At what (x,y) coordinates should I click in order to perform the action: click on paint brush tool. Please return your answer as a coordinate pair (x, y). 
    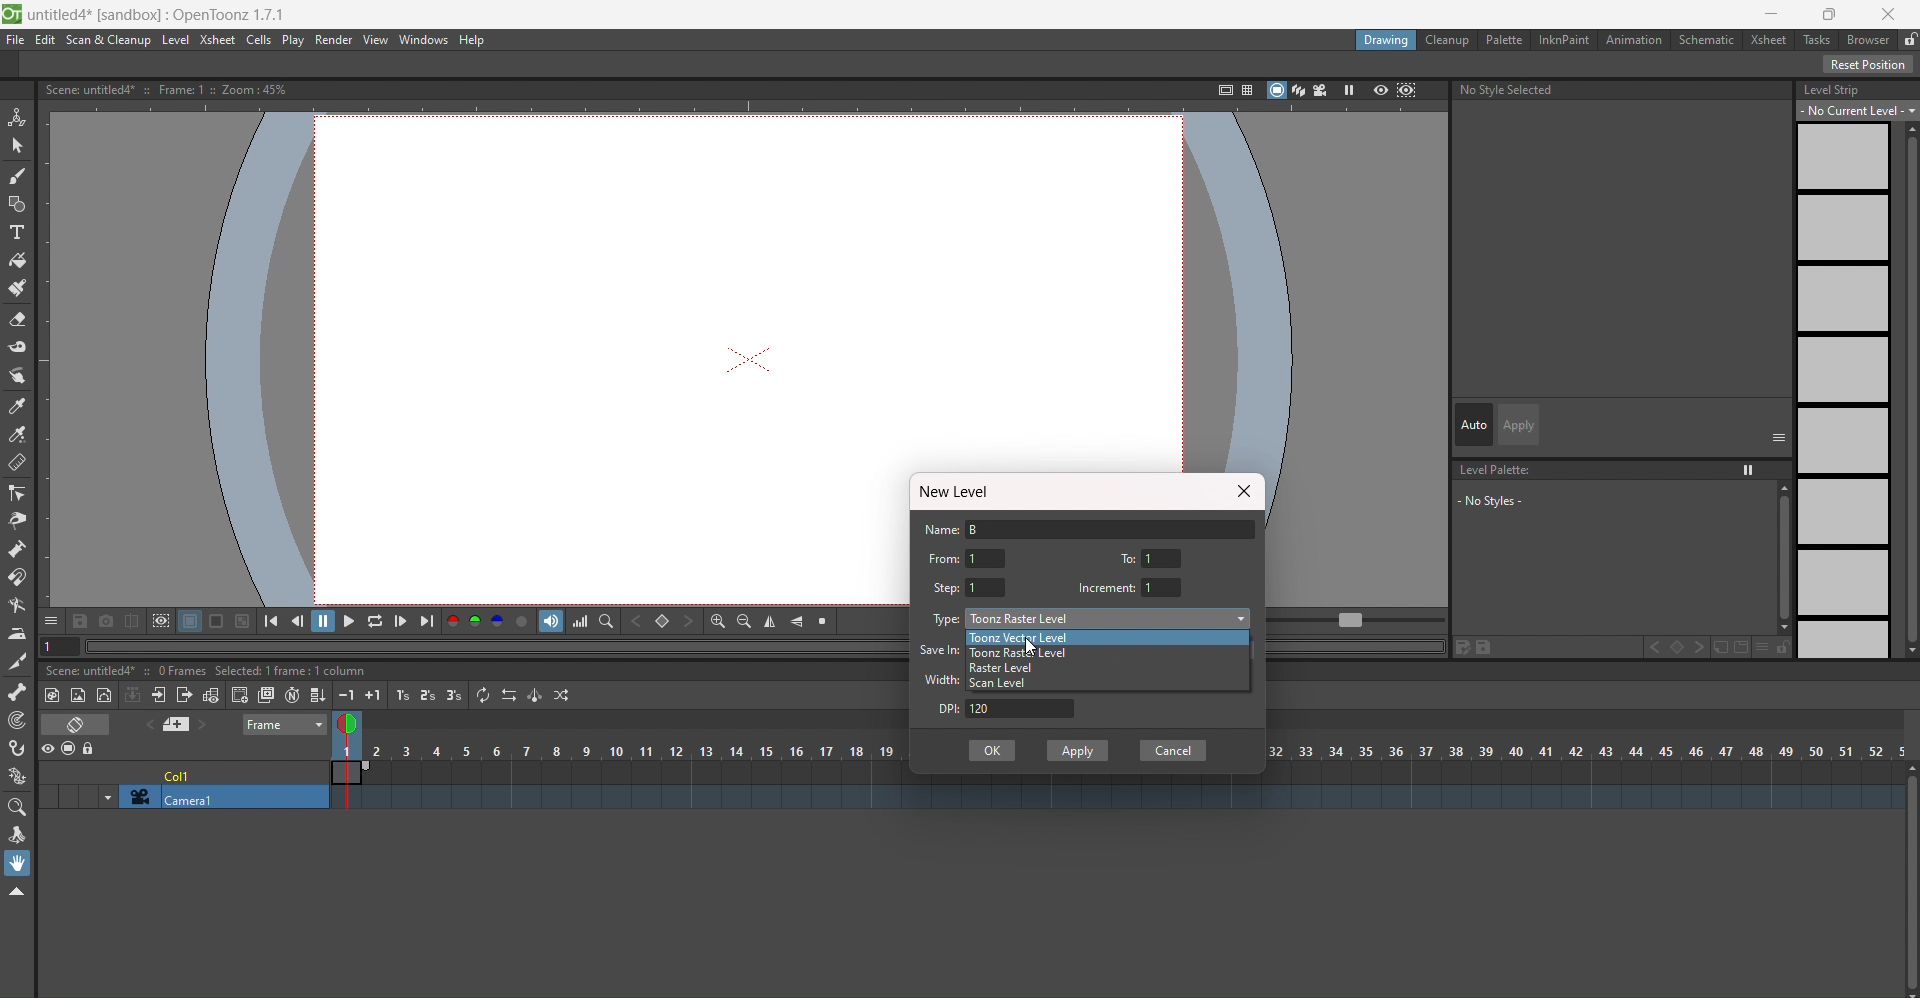
    Looking at the image, I should click on (18, 287).